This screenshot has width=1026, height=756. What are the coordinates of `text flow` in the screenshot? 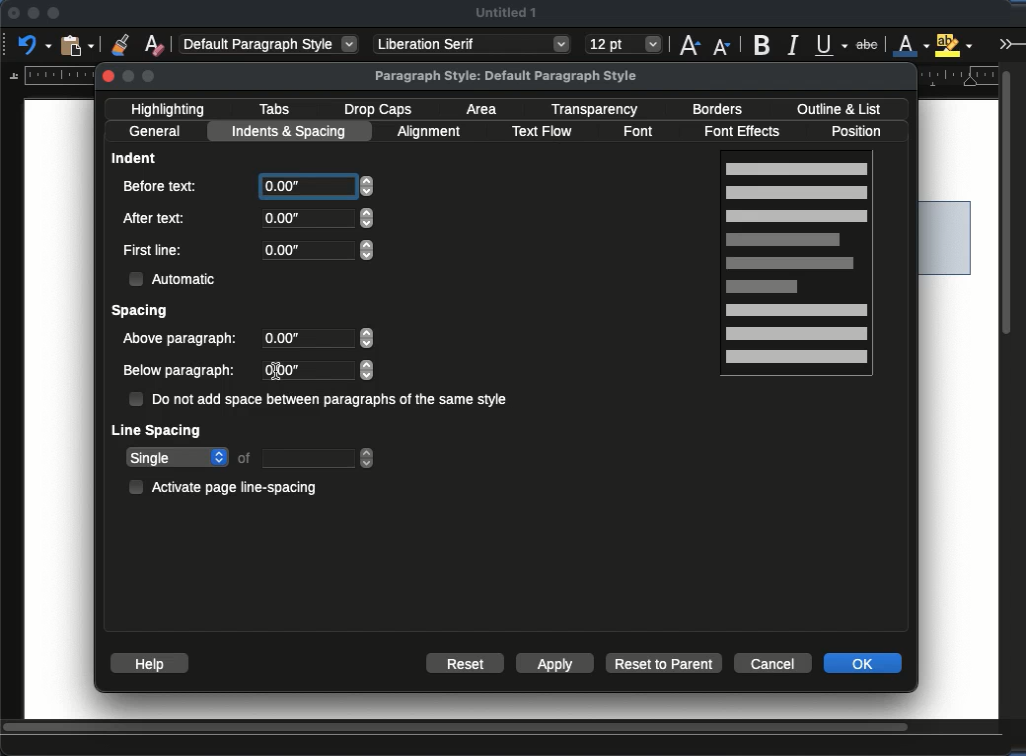 It's located at (542, 132).